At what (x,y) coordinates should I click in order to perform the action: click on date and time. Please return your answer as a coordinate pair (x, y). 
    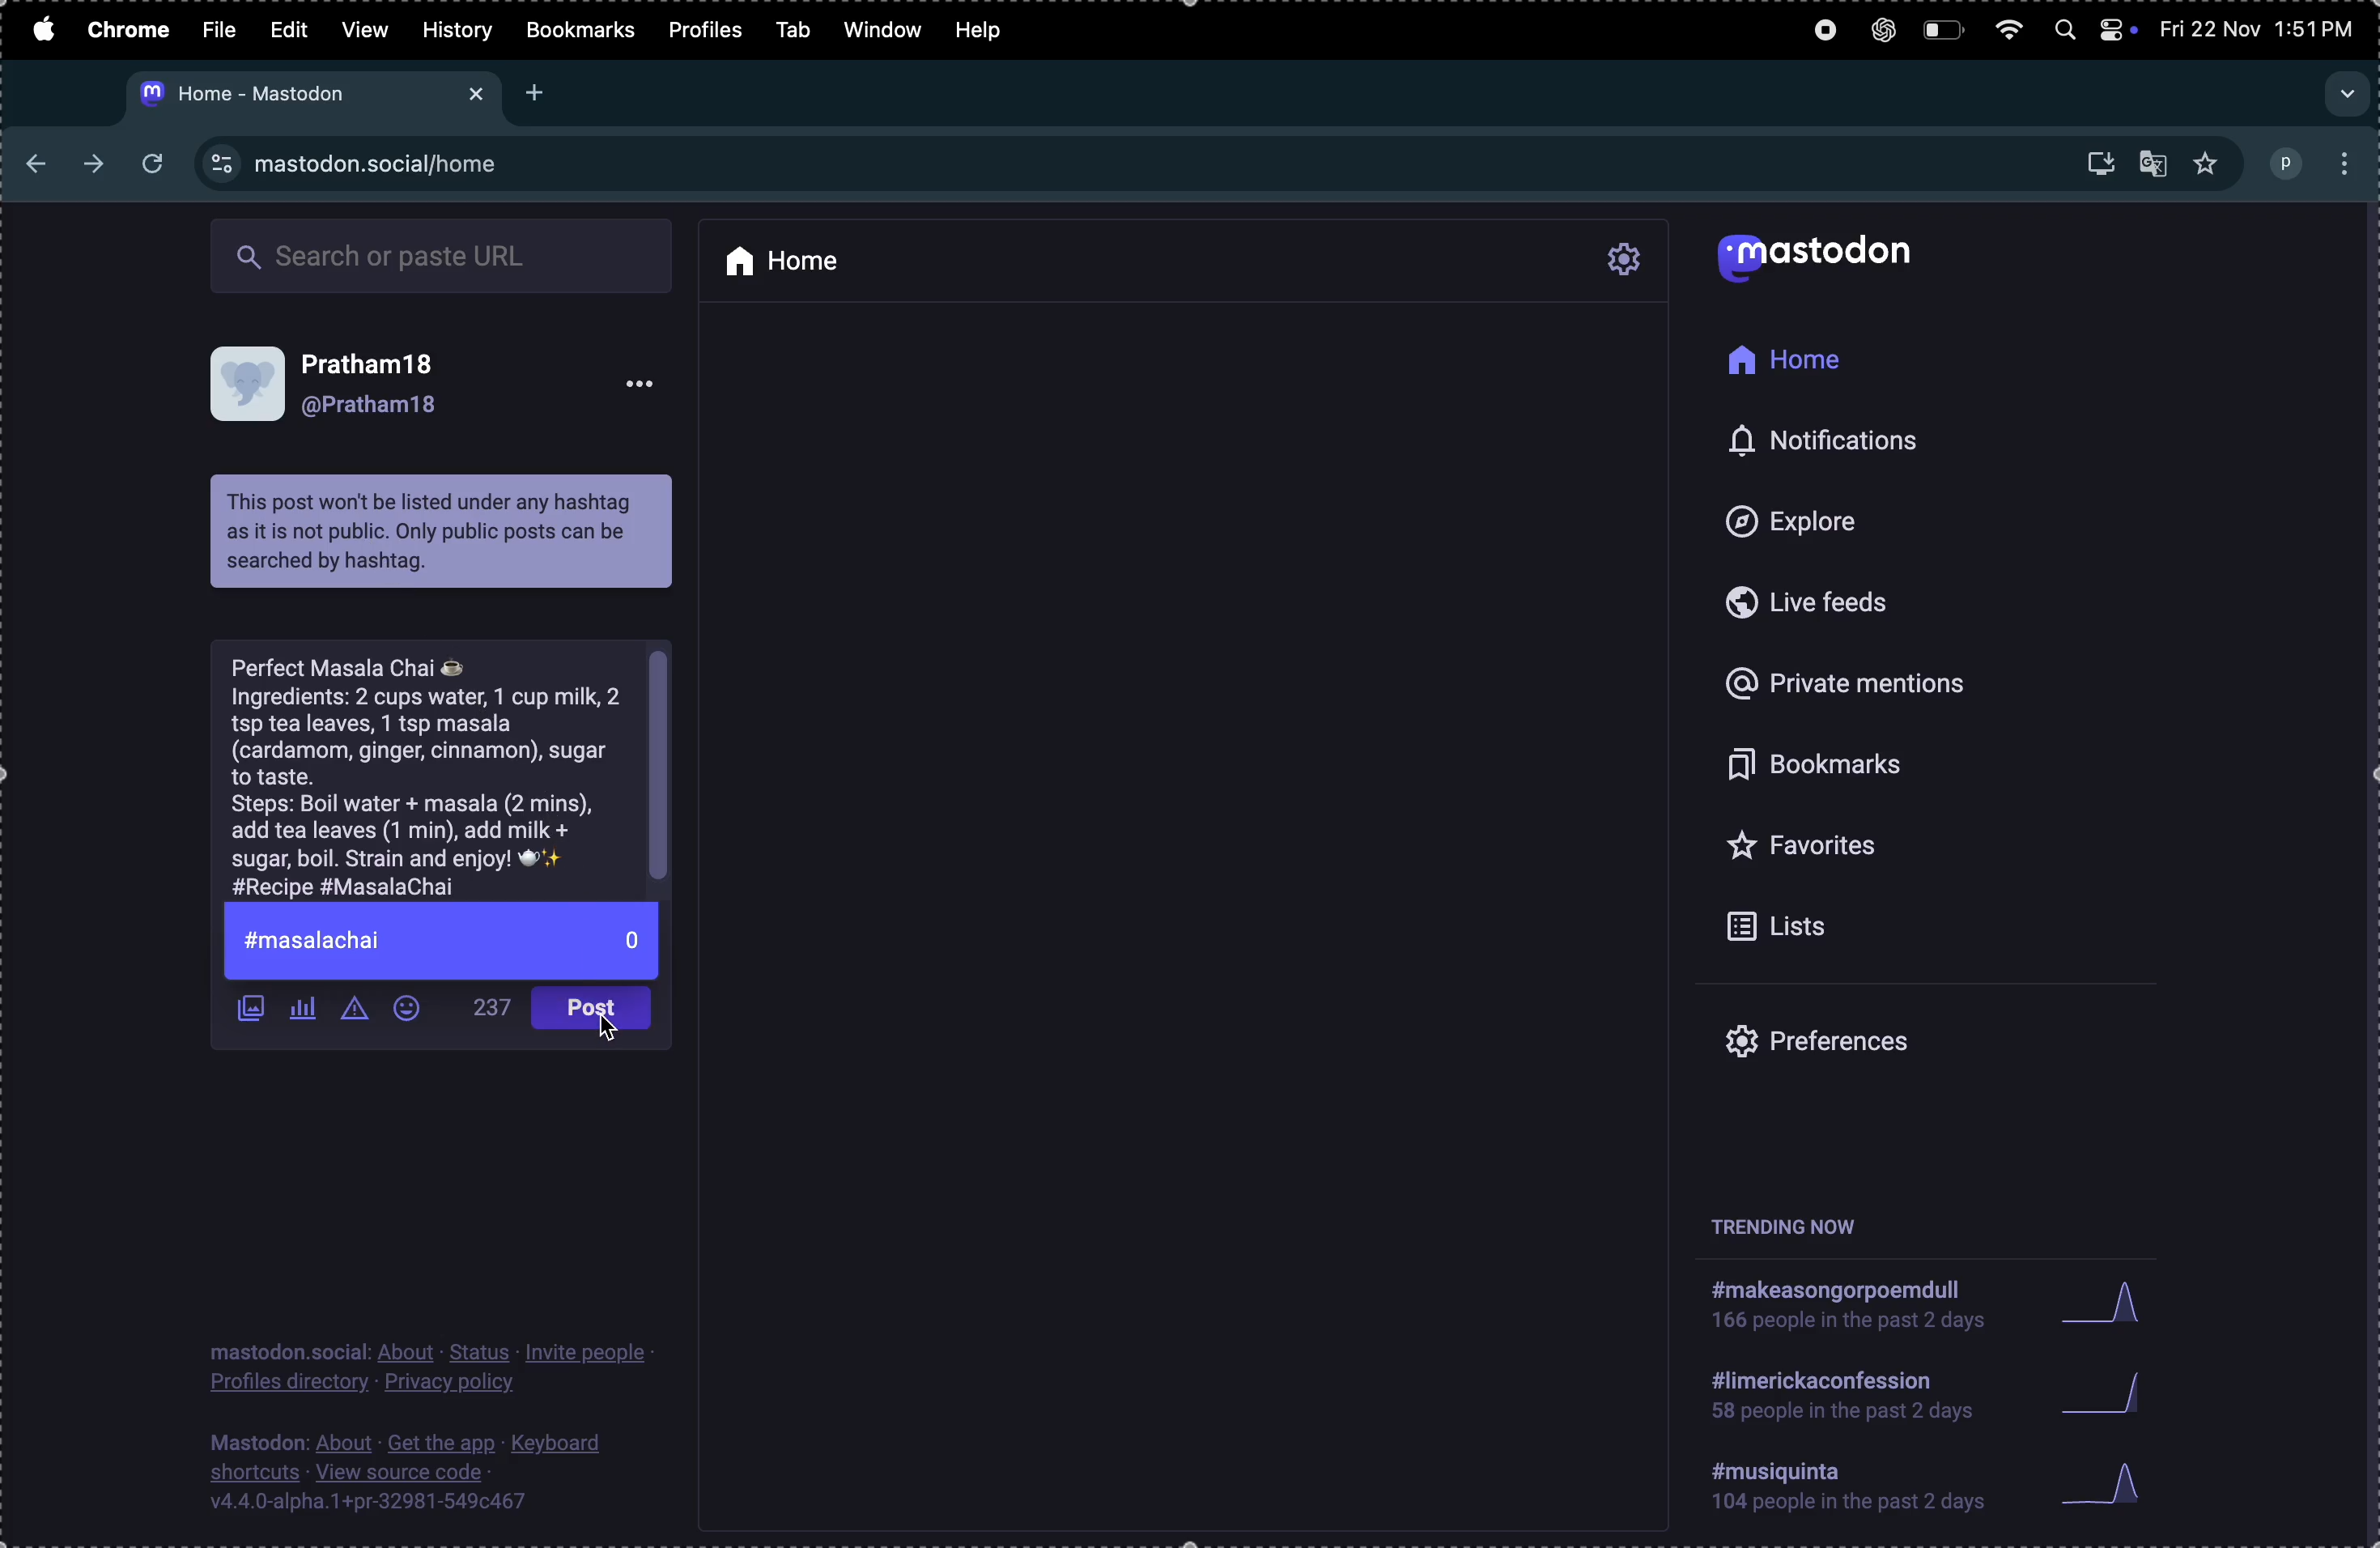
    Looking at the image, I should click on (2257, 27).